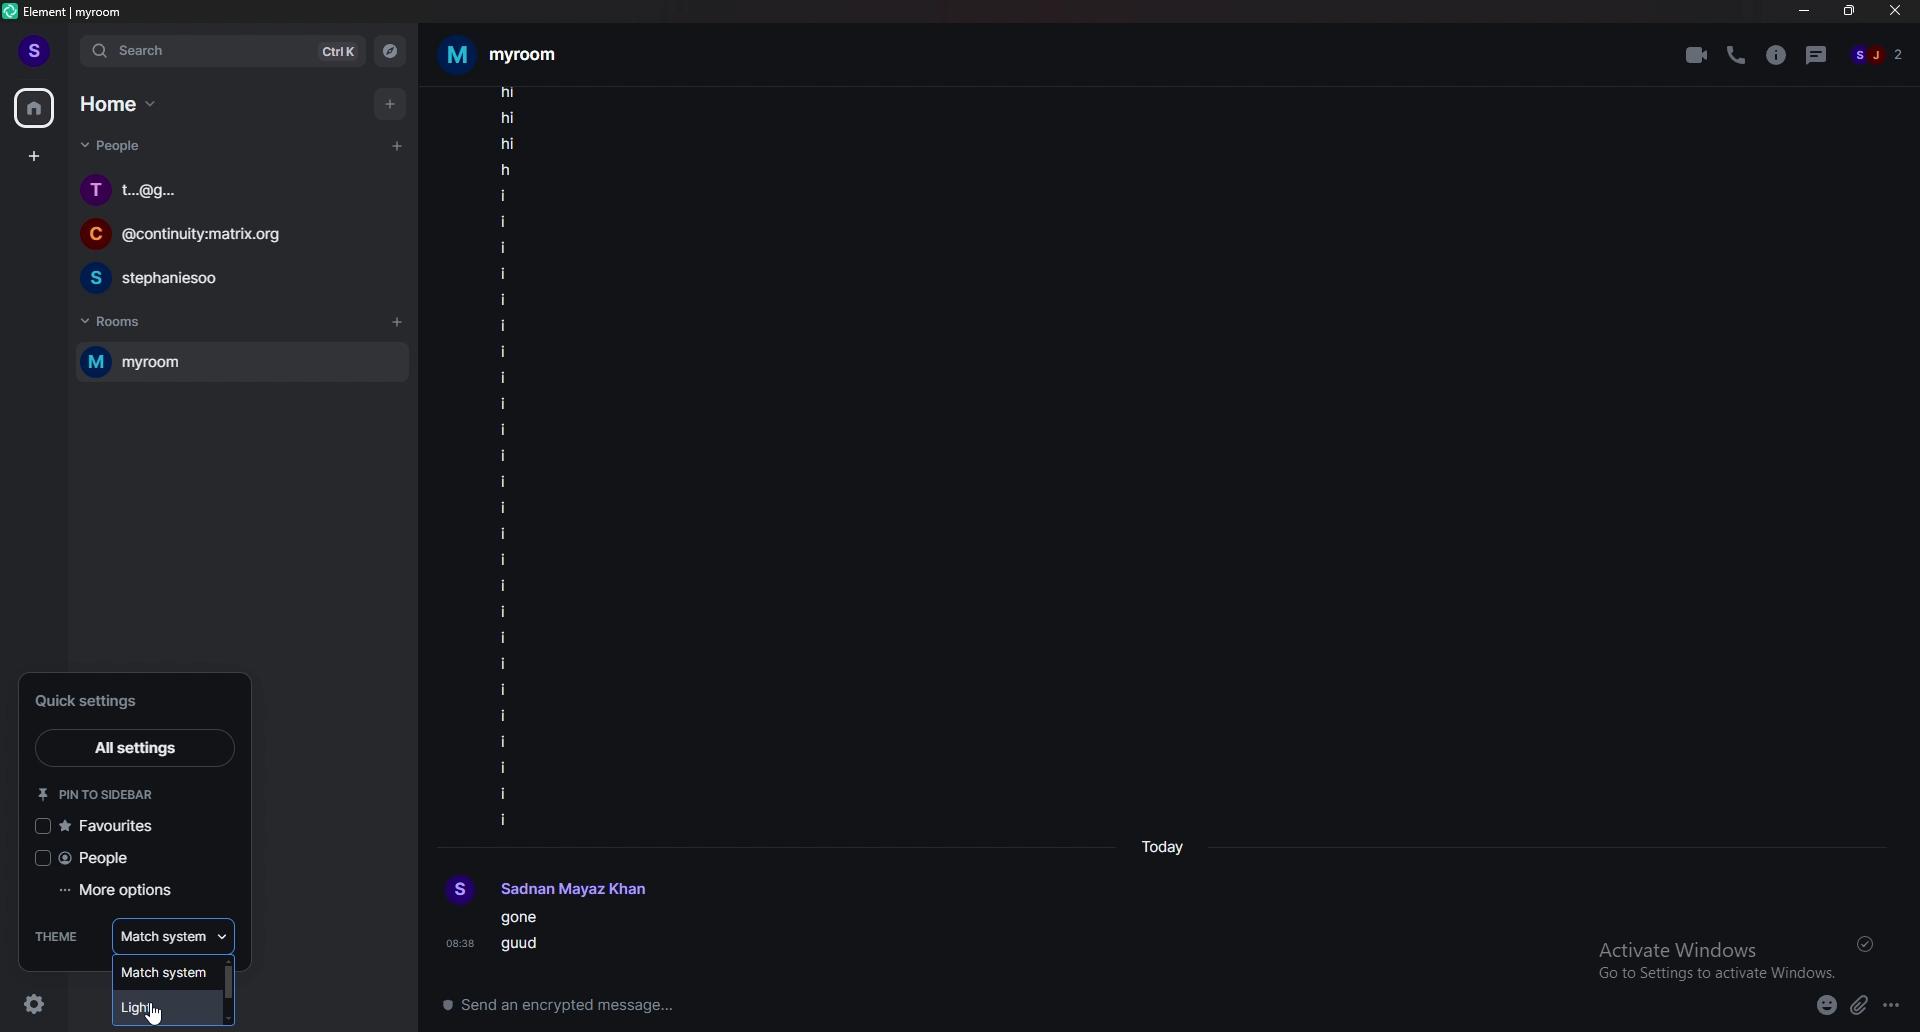 This screenshot has height=1032, width=1920. Describe the element at coordinates (1859, 1005) in the screenshot. I see `attachment` at that location.